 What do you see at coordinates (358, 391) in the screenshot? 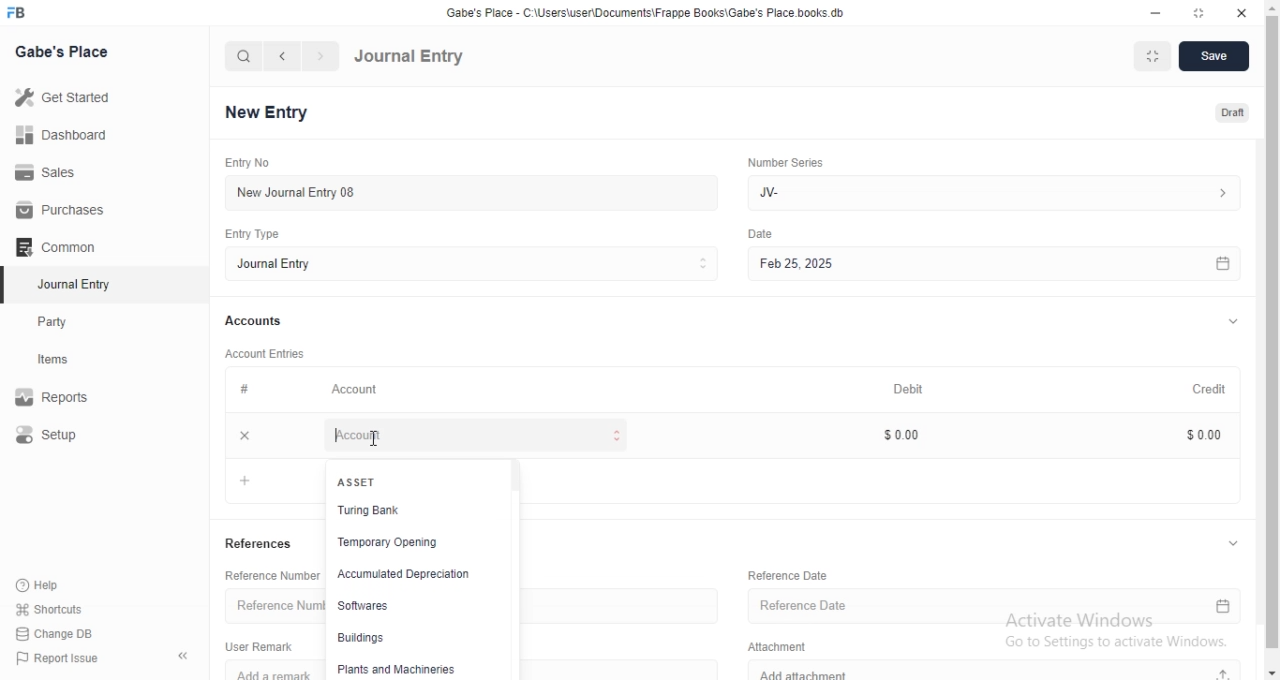
I see `Account` at bounding box center [358, 391].